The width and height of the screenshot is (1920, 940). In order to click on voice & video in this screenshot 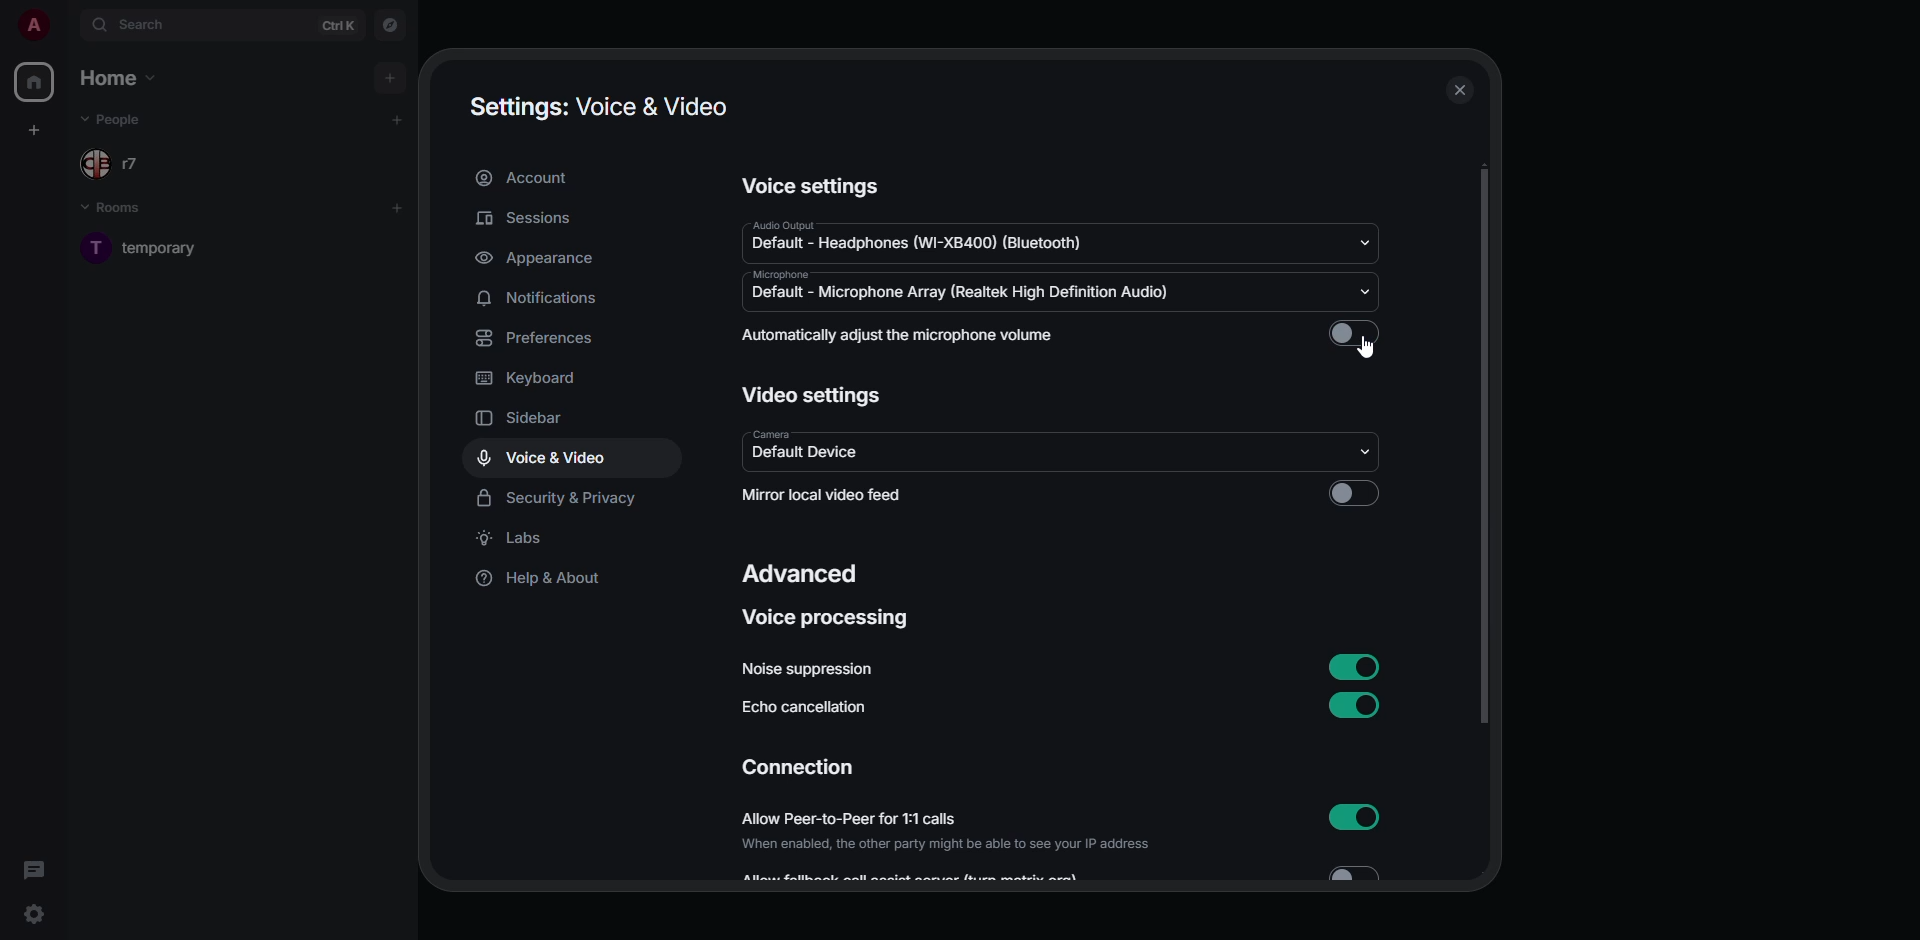, I will do `click(544, 456)`.